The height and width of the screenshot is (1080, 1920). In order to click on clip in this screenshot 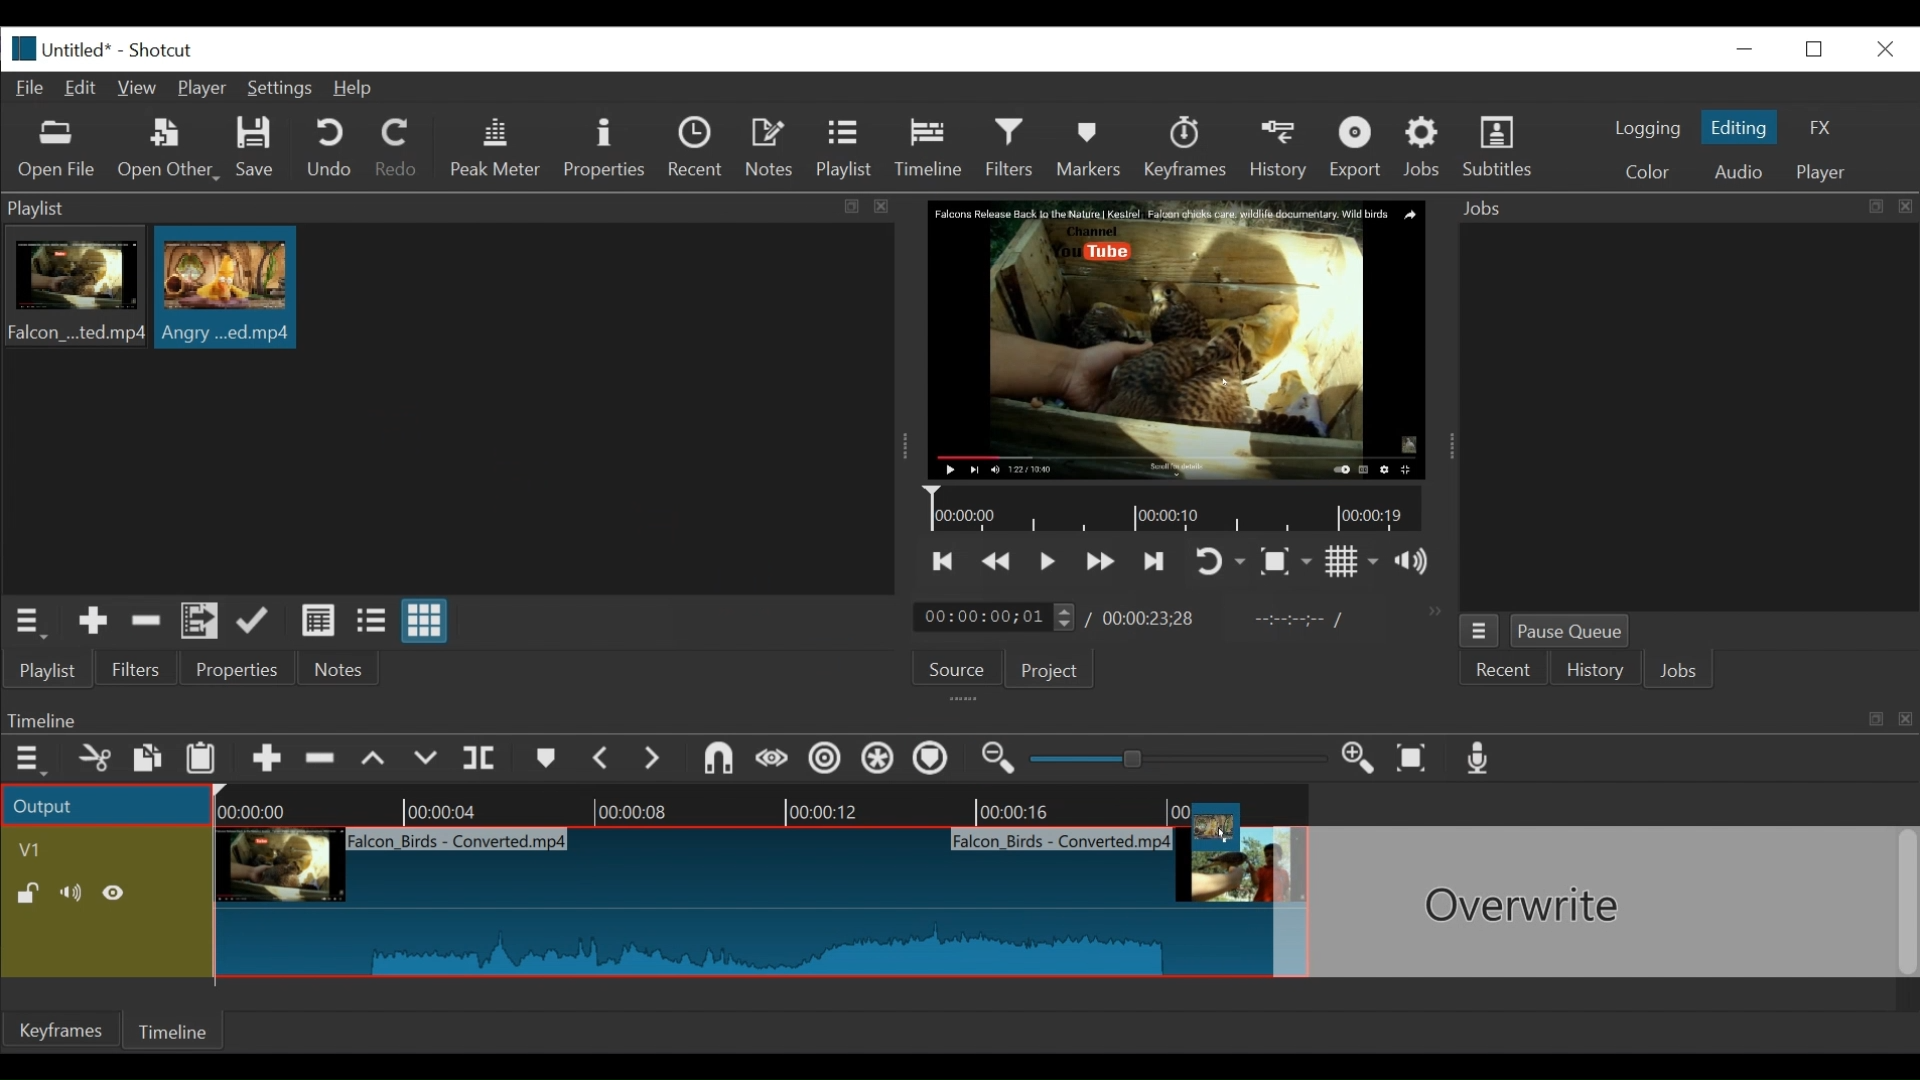, I will do `click(745, 904)`.